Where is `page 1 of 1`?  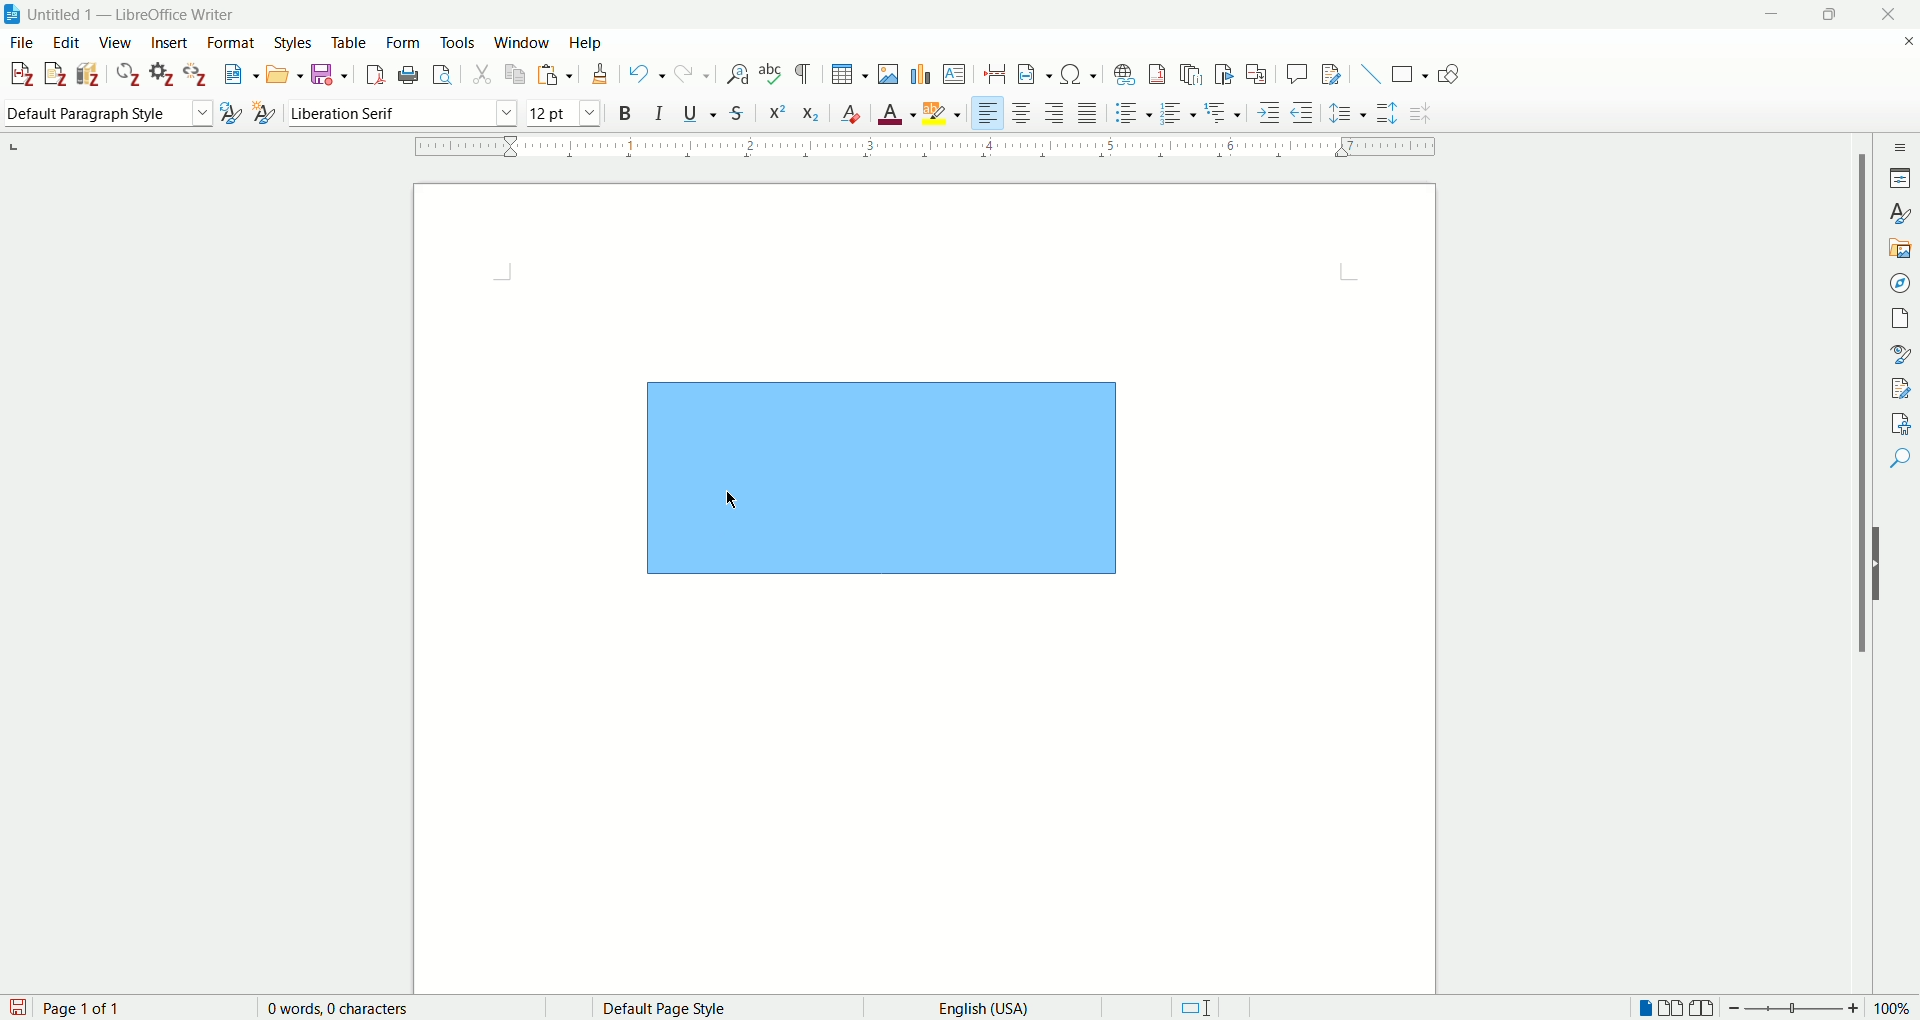 page 1 of 1 is located at coordinates (86, 1007).